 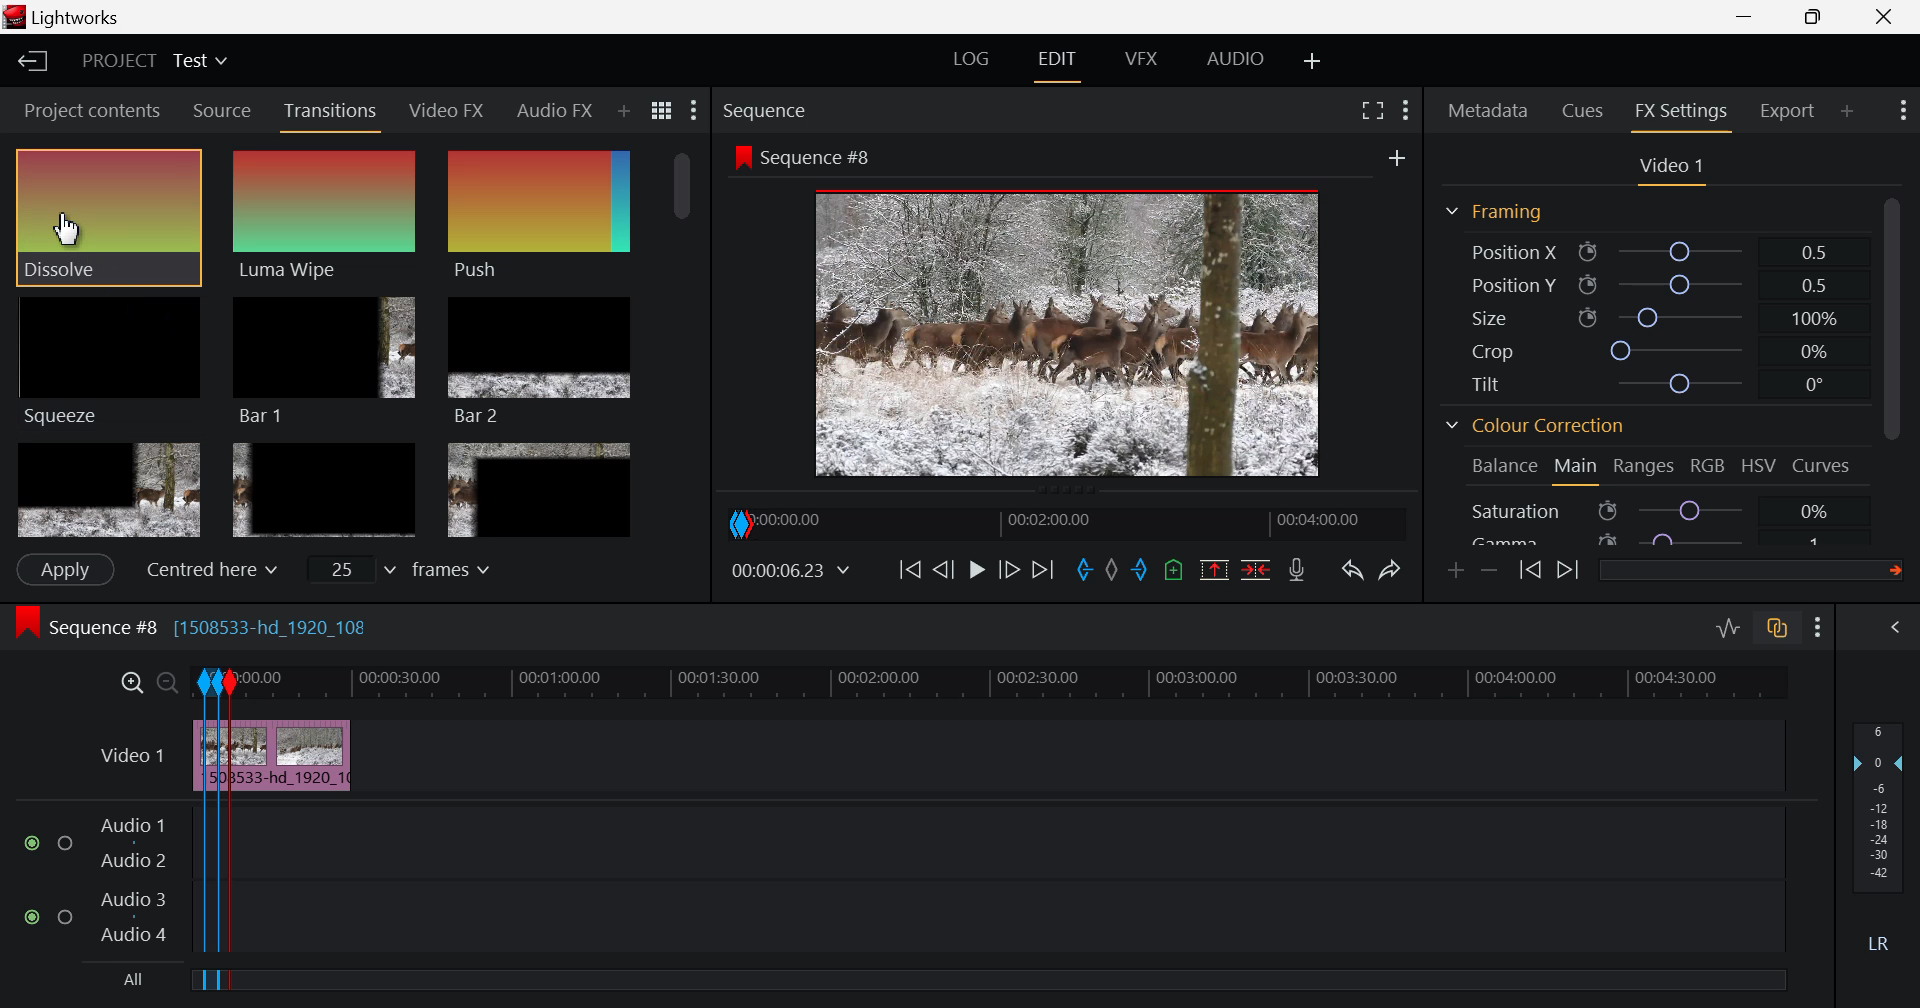 I want to click on Balance, so click(x=1505, y=467).